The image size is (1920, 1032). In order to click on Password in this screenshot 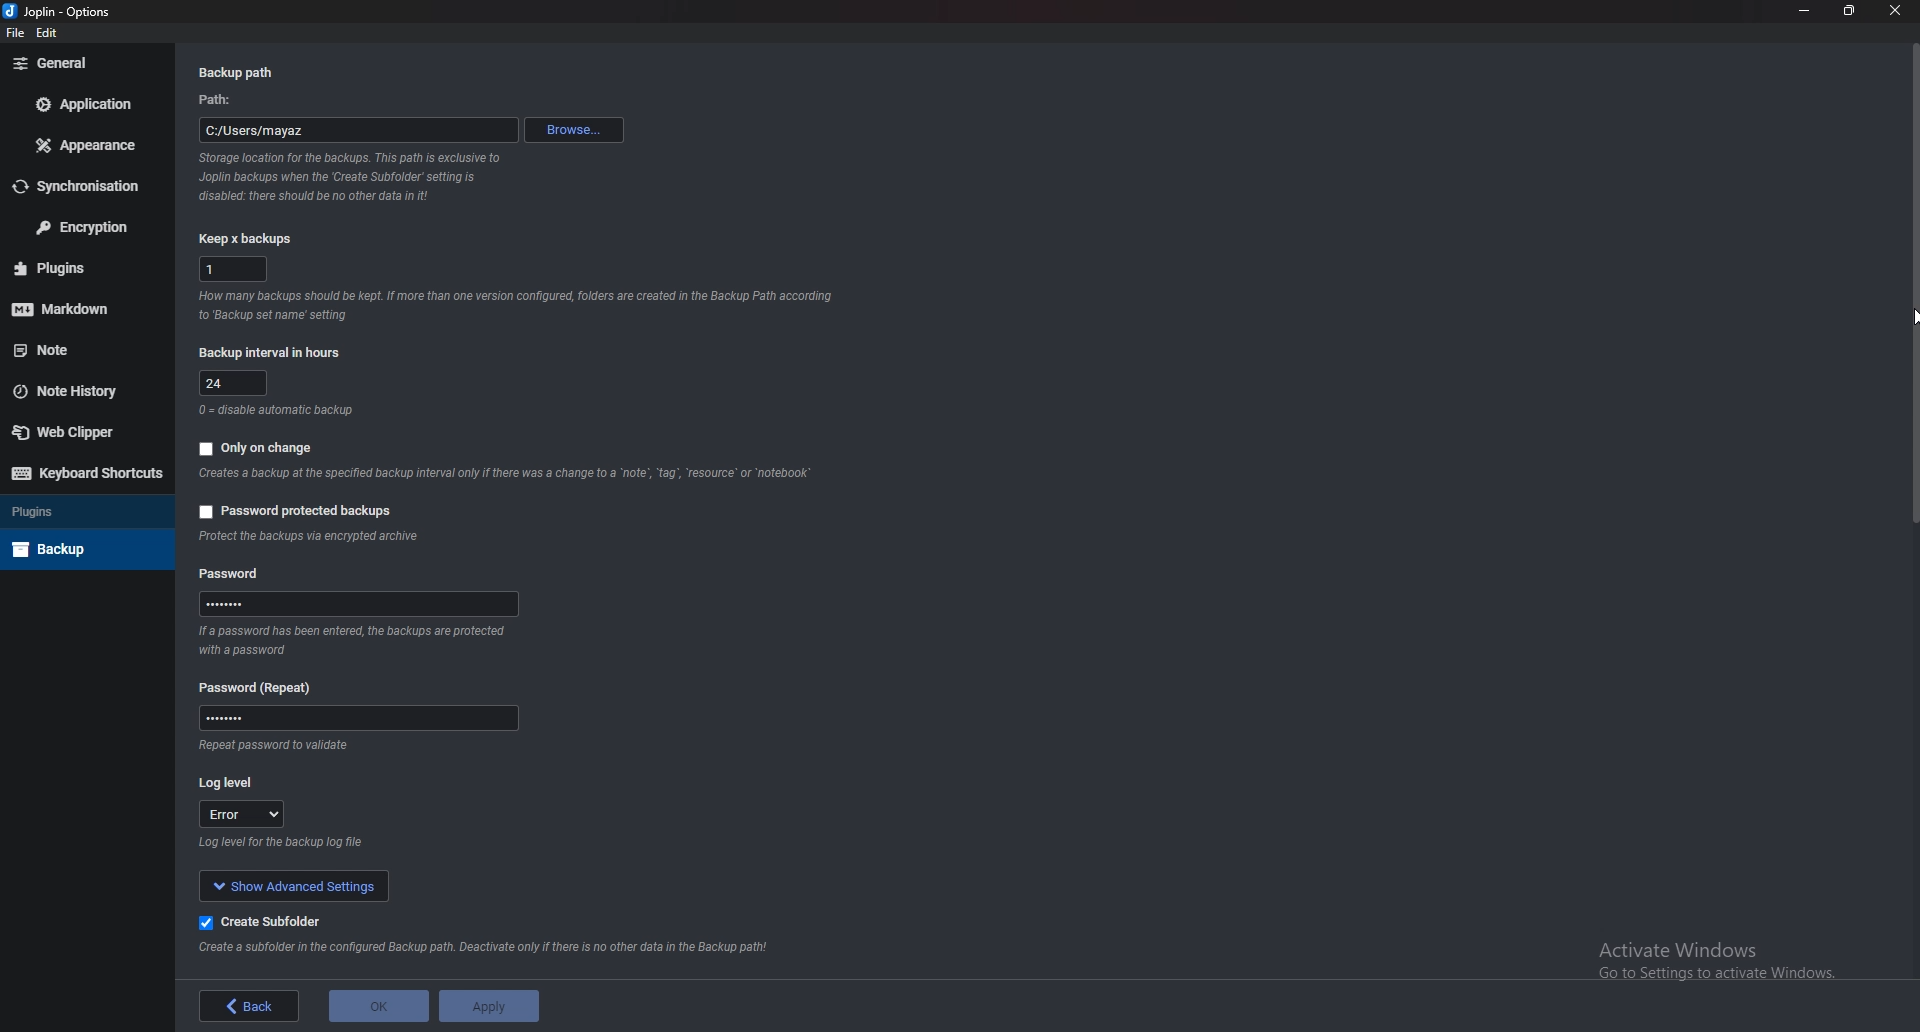, I will do `click(232, 574)`.